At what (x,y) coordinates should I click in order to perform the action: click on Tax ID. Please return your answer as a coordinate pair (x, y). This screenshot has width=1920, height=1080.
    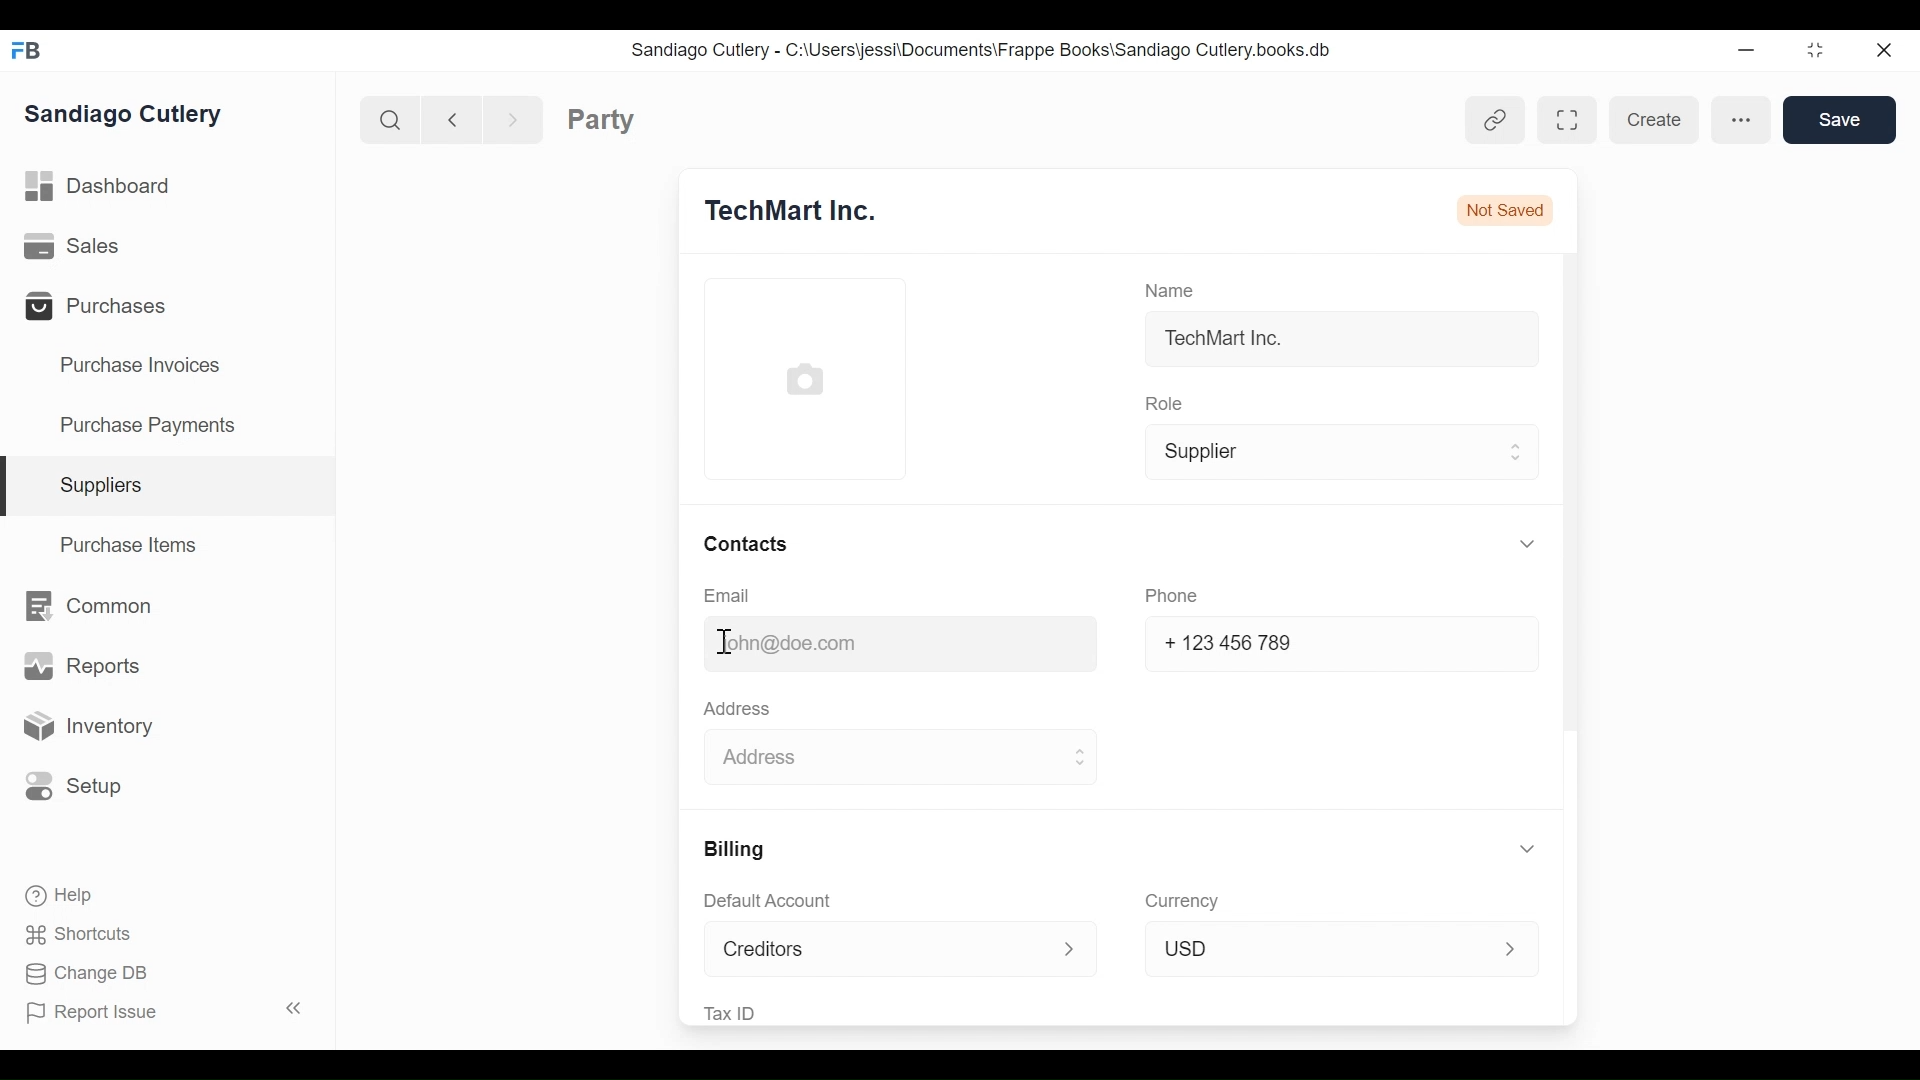
    Looking at the image, I should click on (736, 1011).